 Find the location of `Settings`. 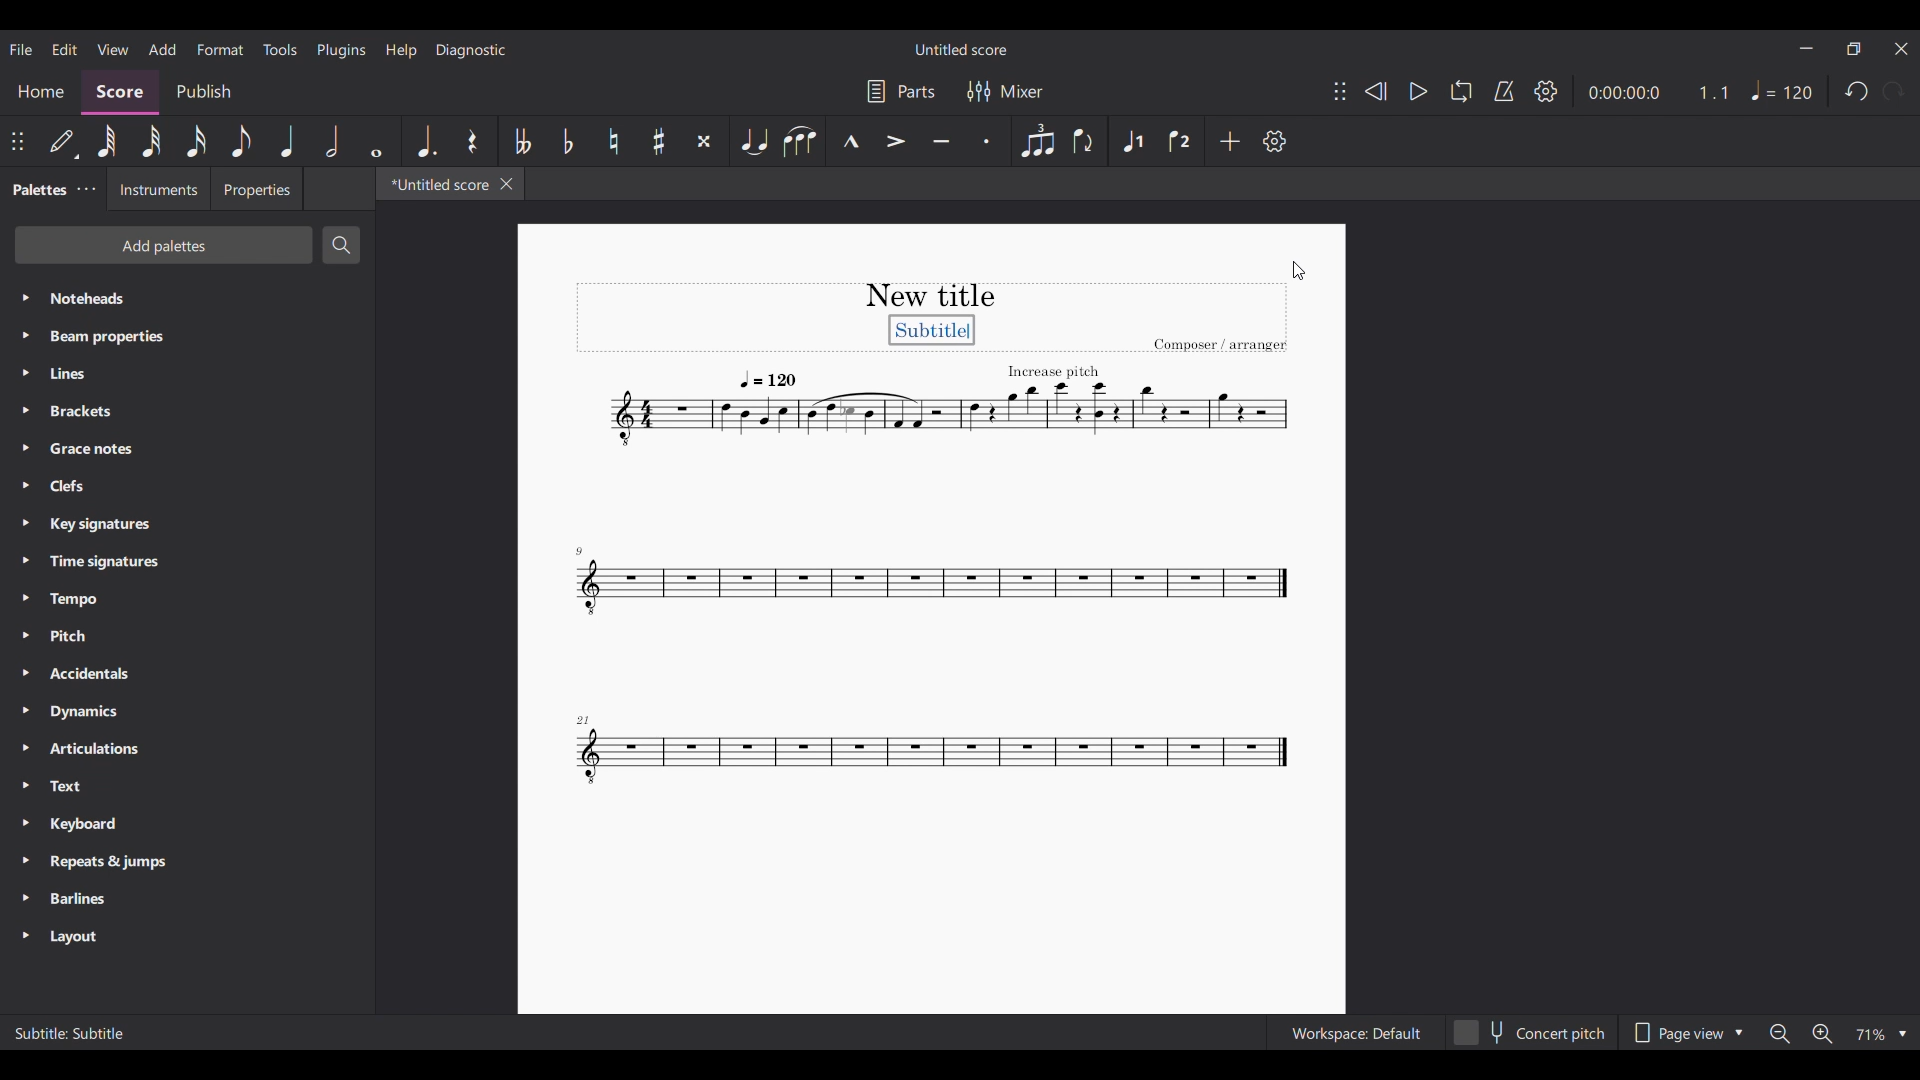

Settings is located at coordinates (1546, 91).